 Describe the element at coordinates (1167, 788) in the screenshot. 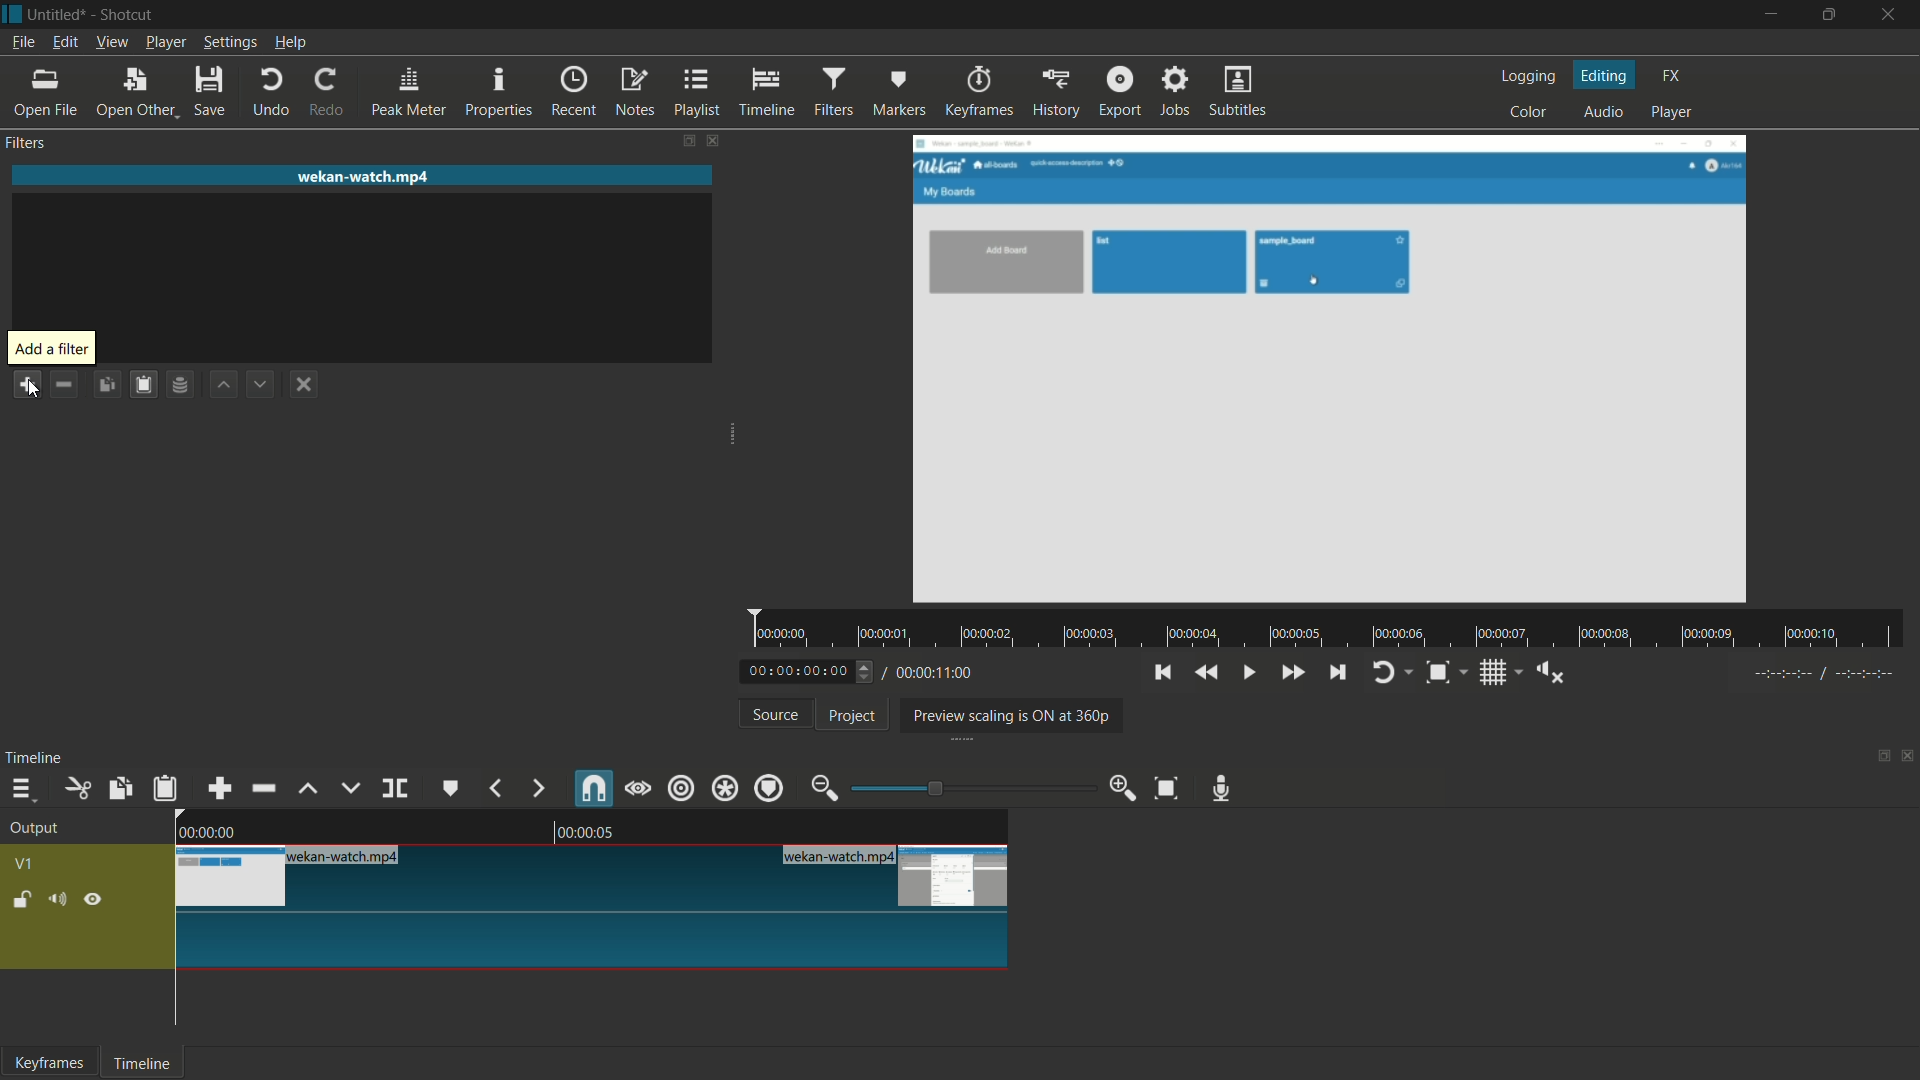

I see `zoom timeline to fit` at that location.